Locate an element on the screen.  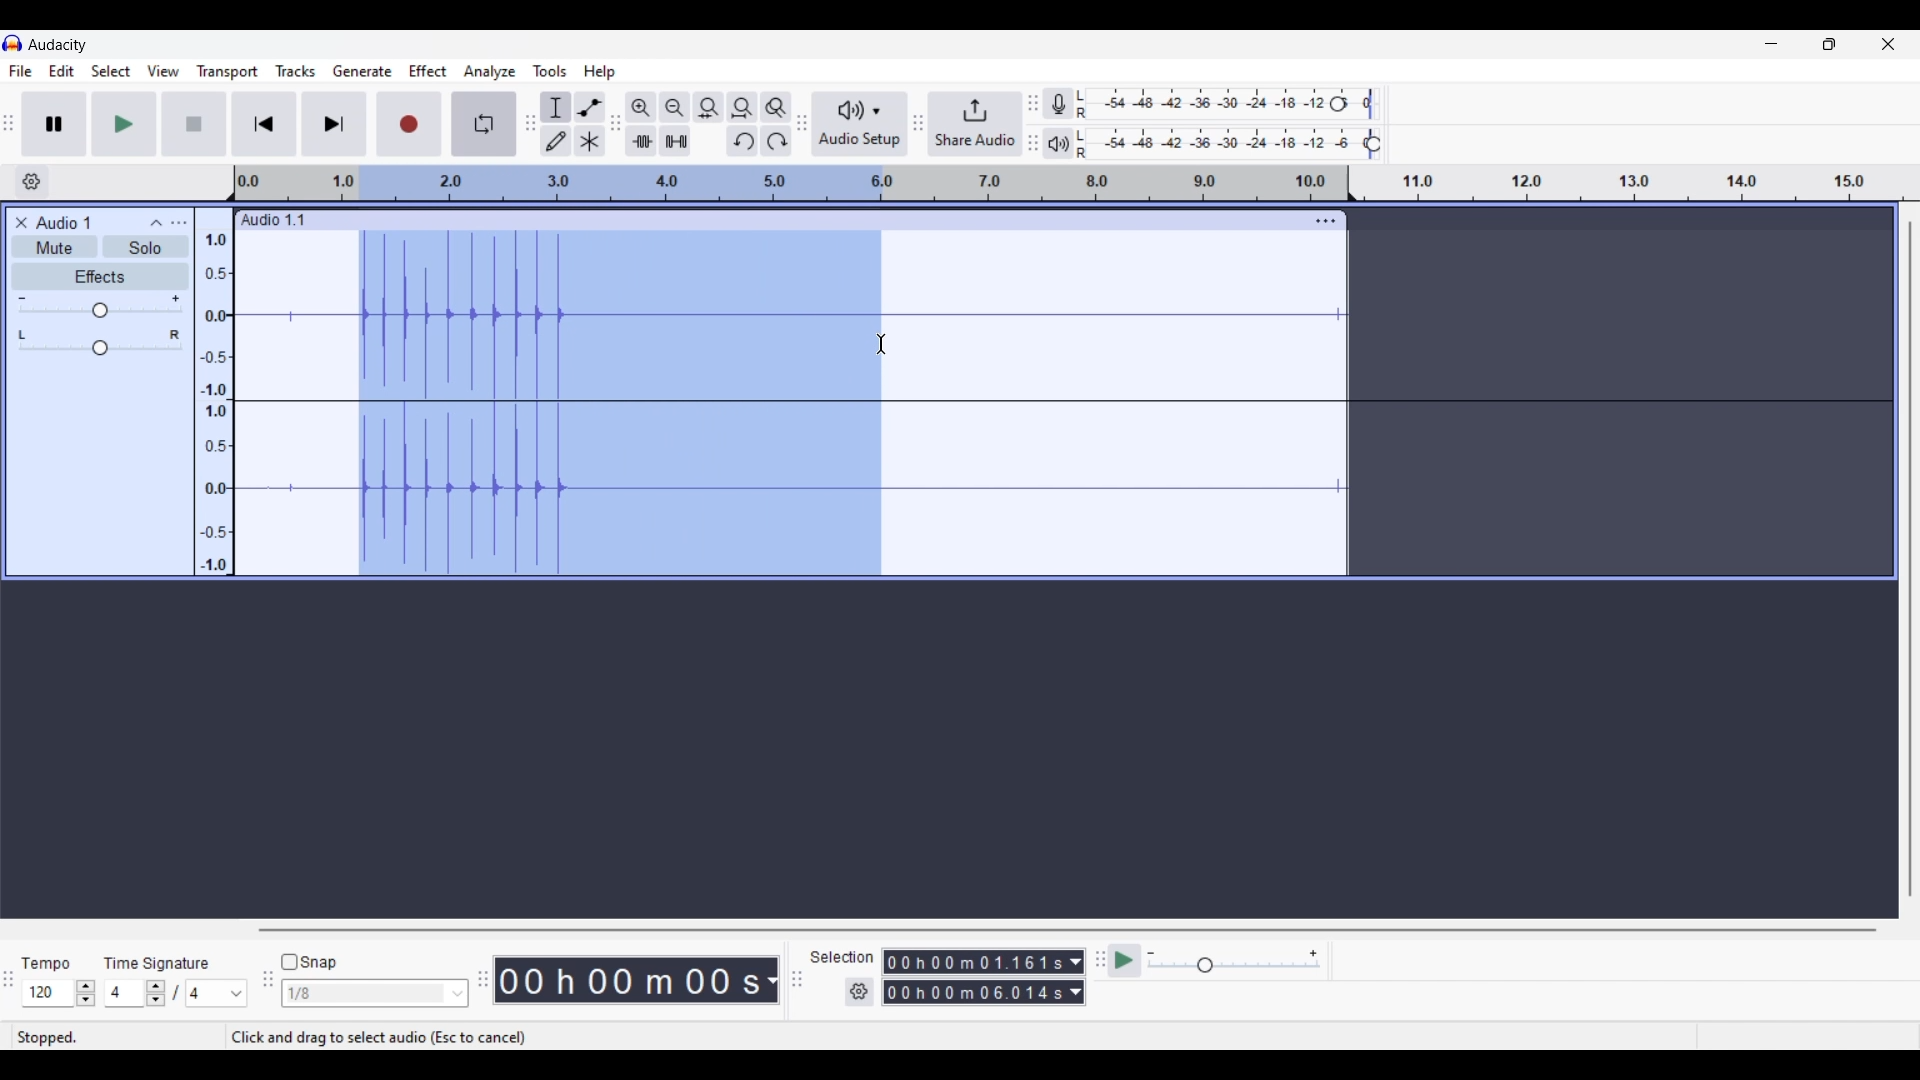
Name of recorded audio is located at coordinates (271, 220).